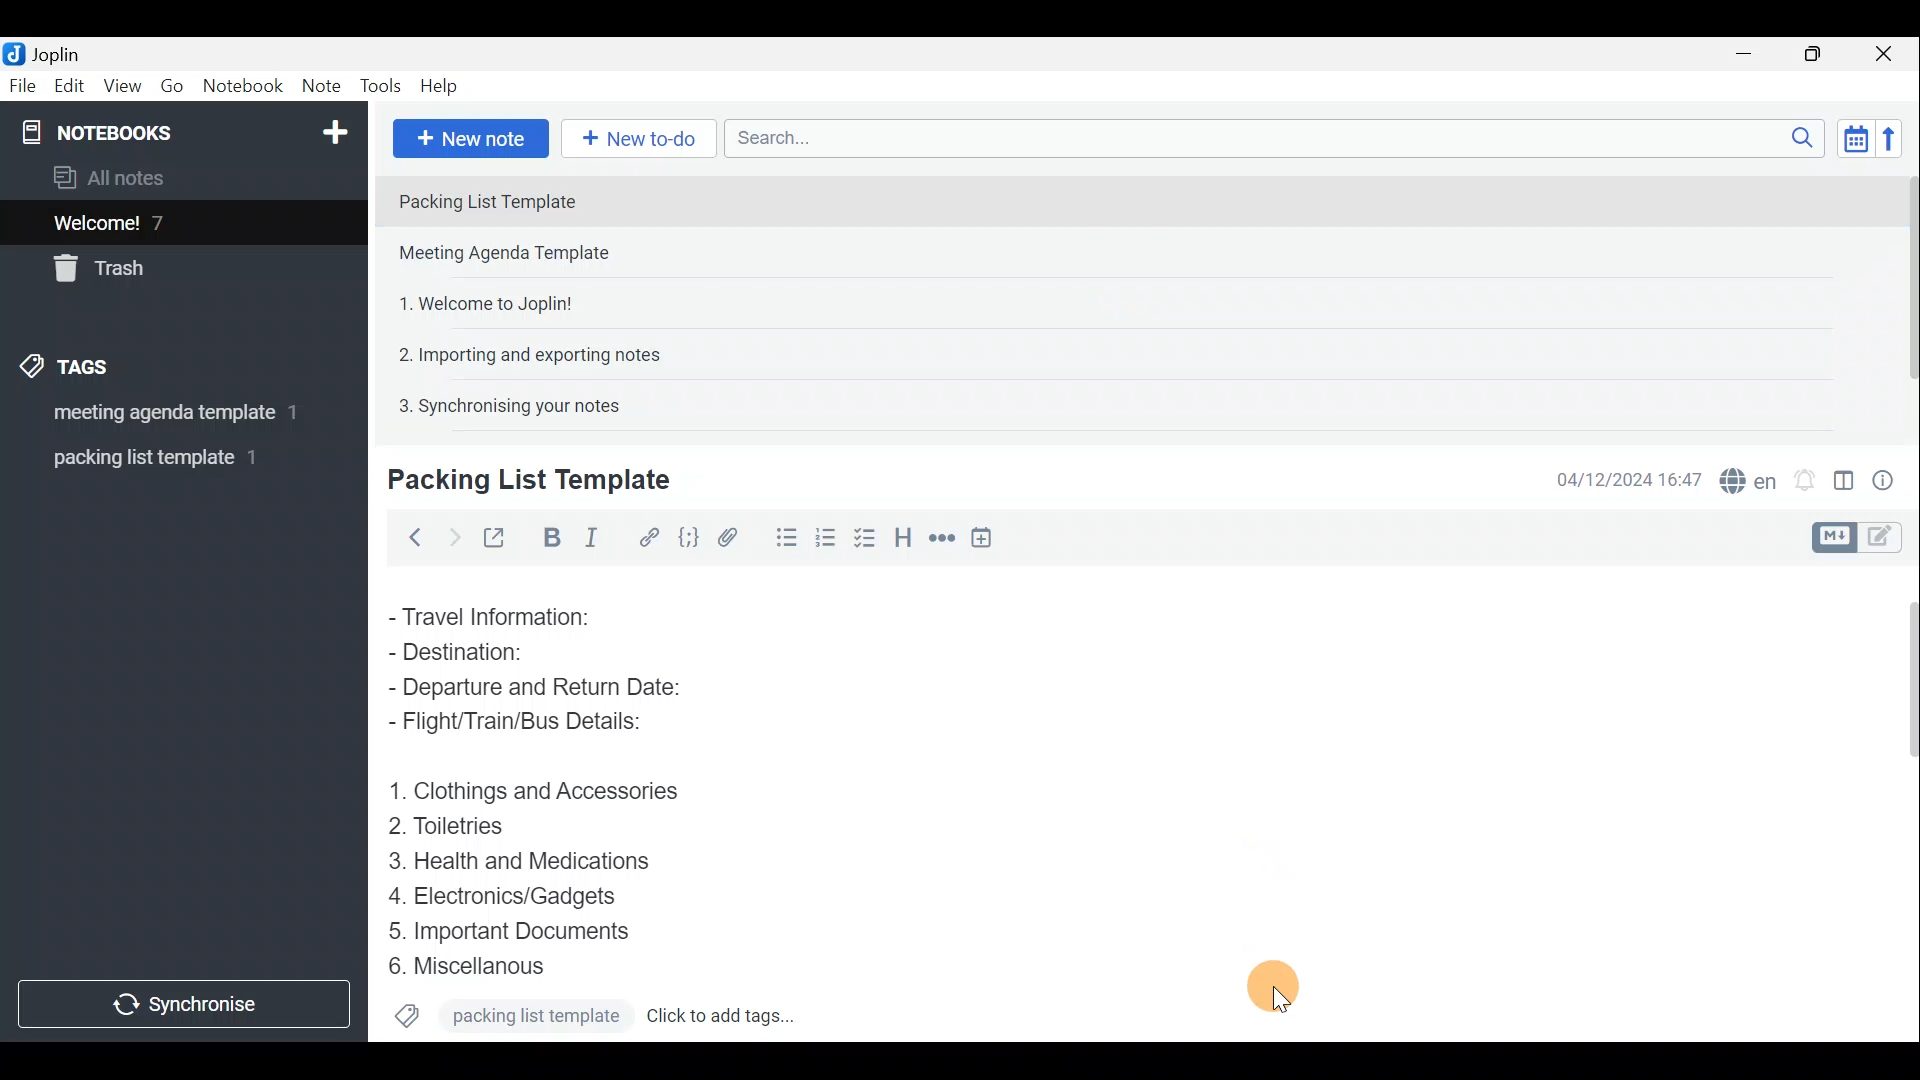  What do you see at coordinates (1849, 138) in the screenshot?
I see `Toggle sort order field` at bounding box center [1849, 138].